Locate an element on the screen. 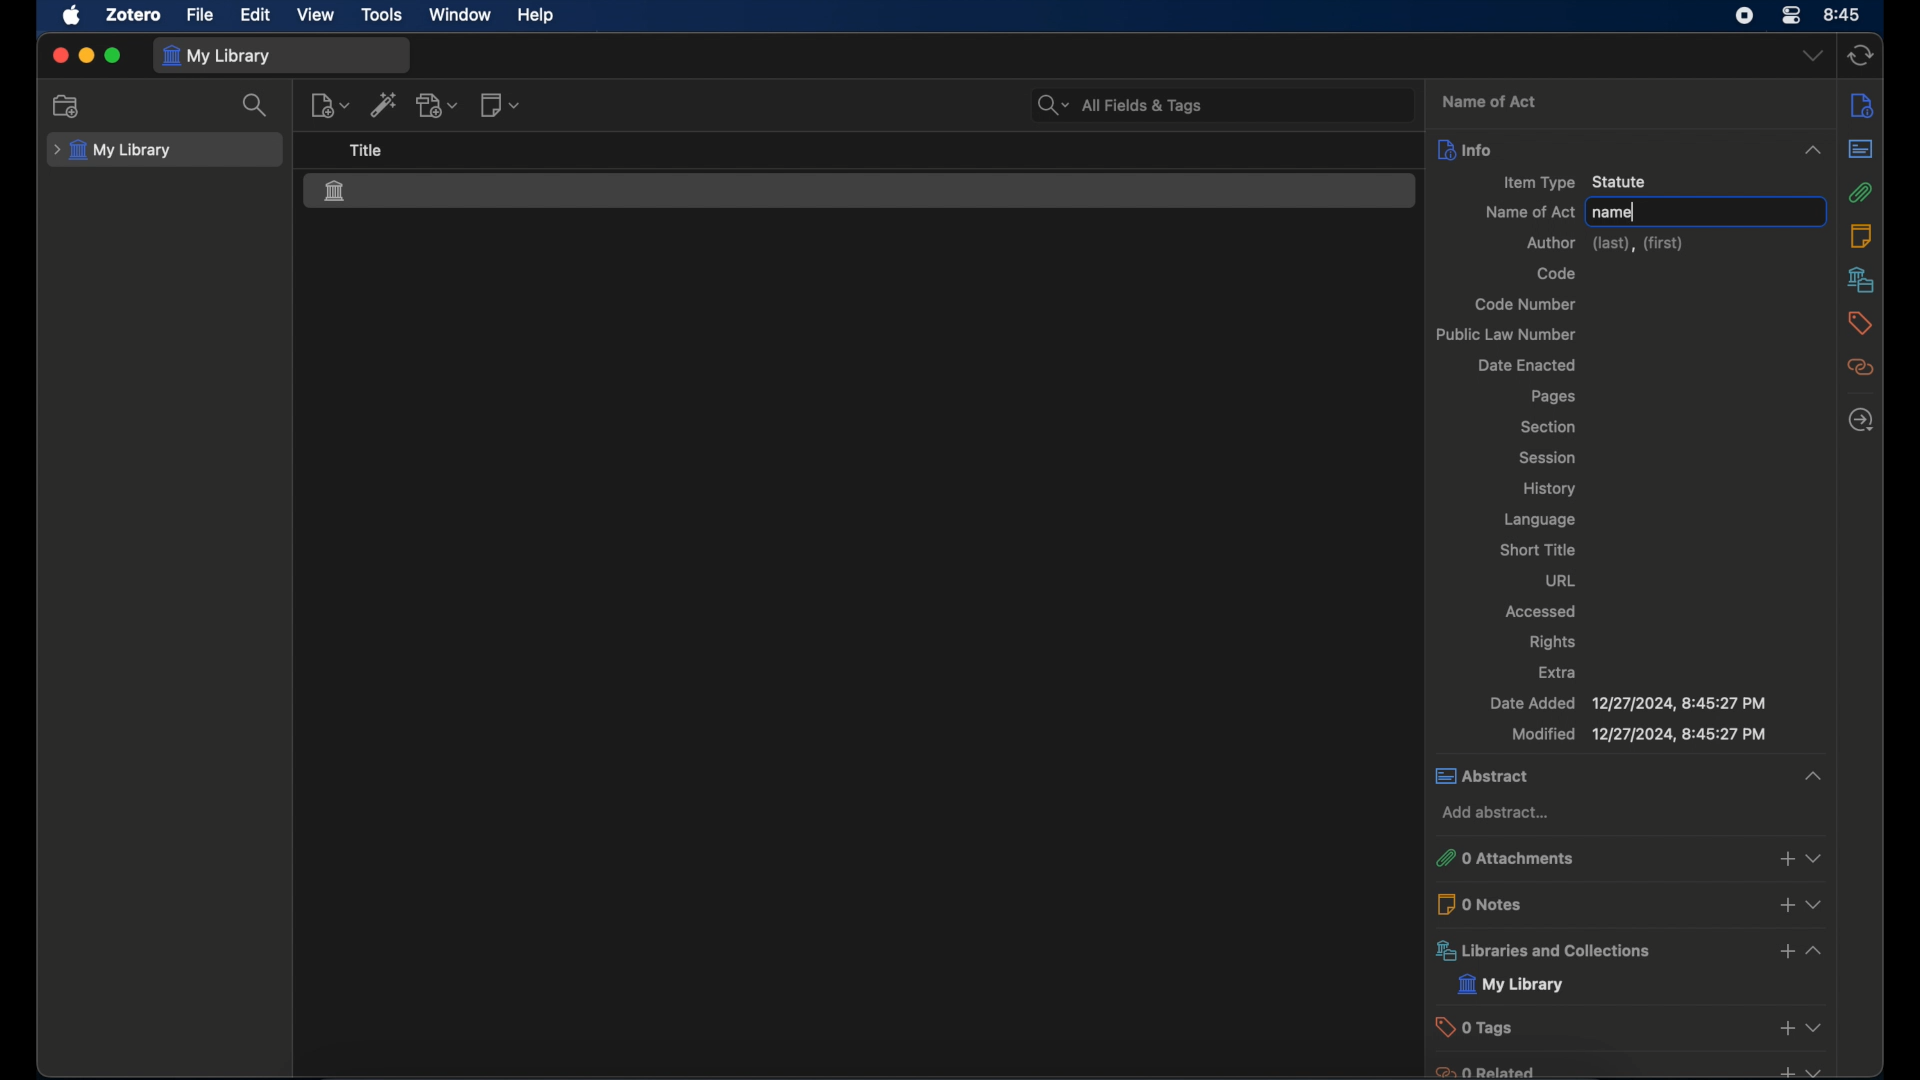 This screenshot has width=1920, height=1080. code is located at coordinates (1556, 273).